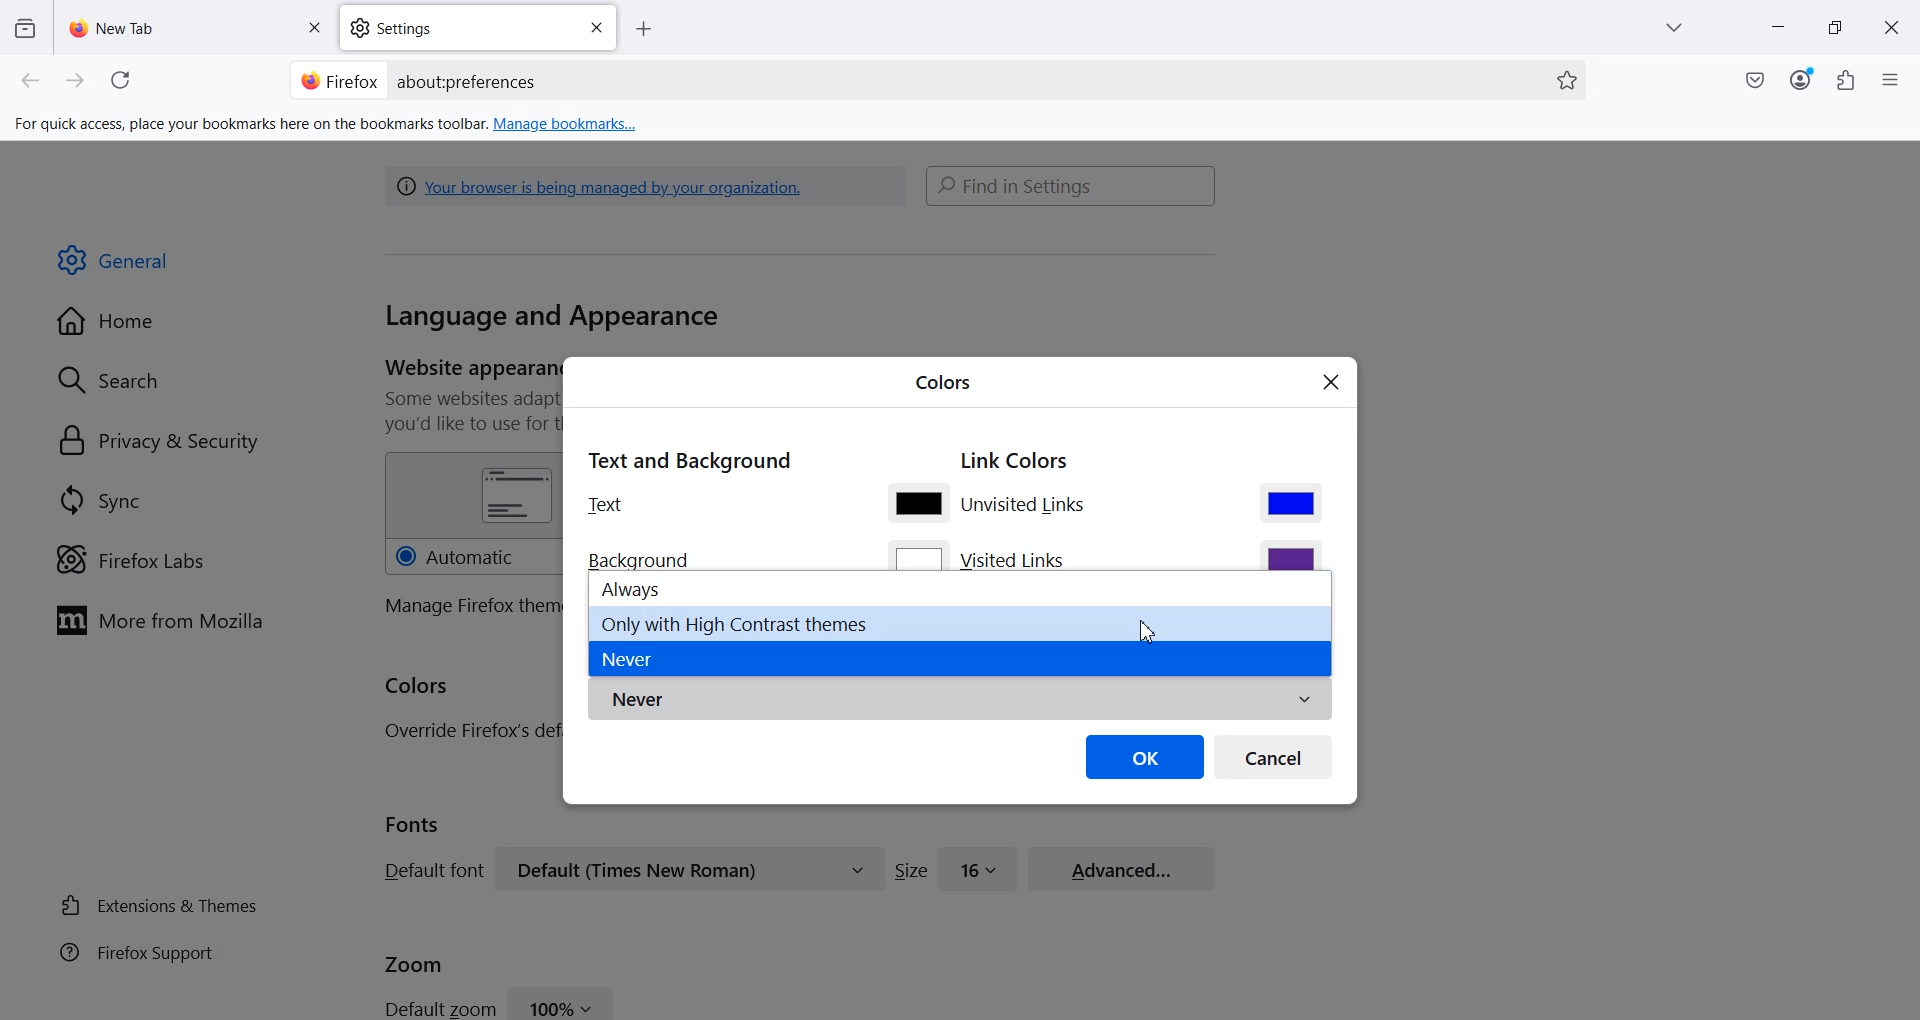 The image size is (1920, 1020). I want to click on [W] Sync, so click(97, 499).